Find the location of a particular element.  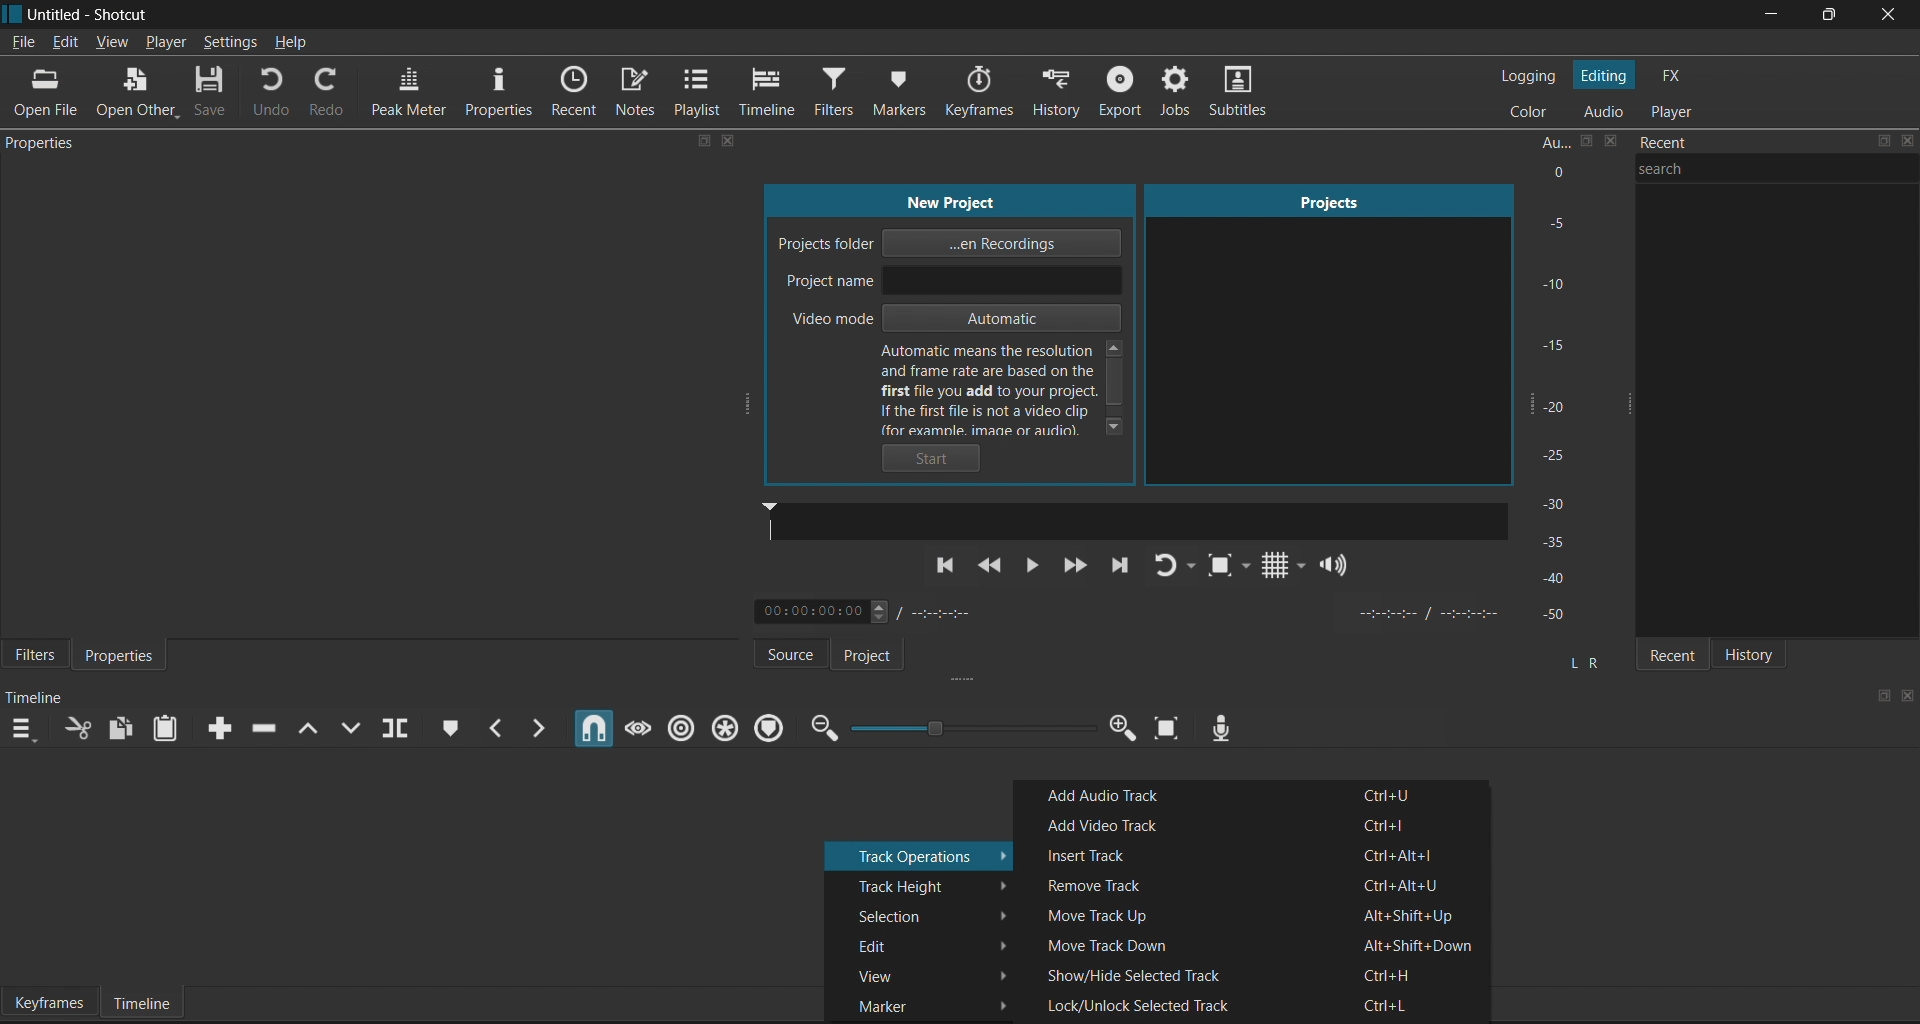

History is located at coordinates (1759, 652).